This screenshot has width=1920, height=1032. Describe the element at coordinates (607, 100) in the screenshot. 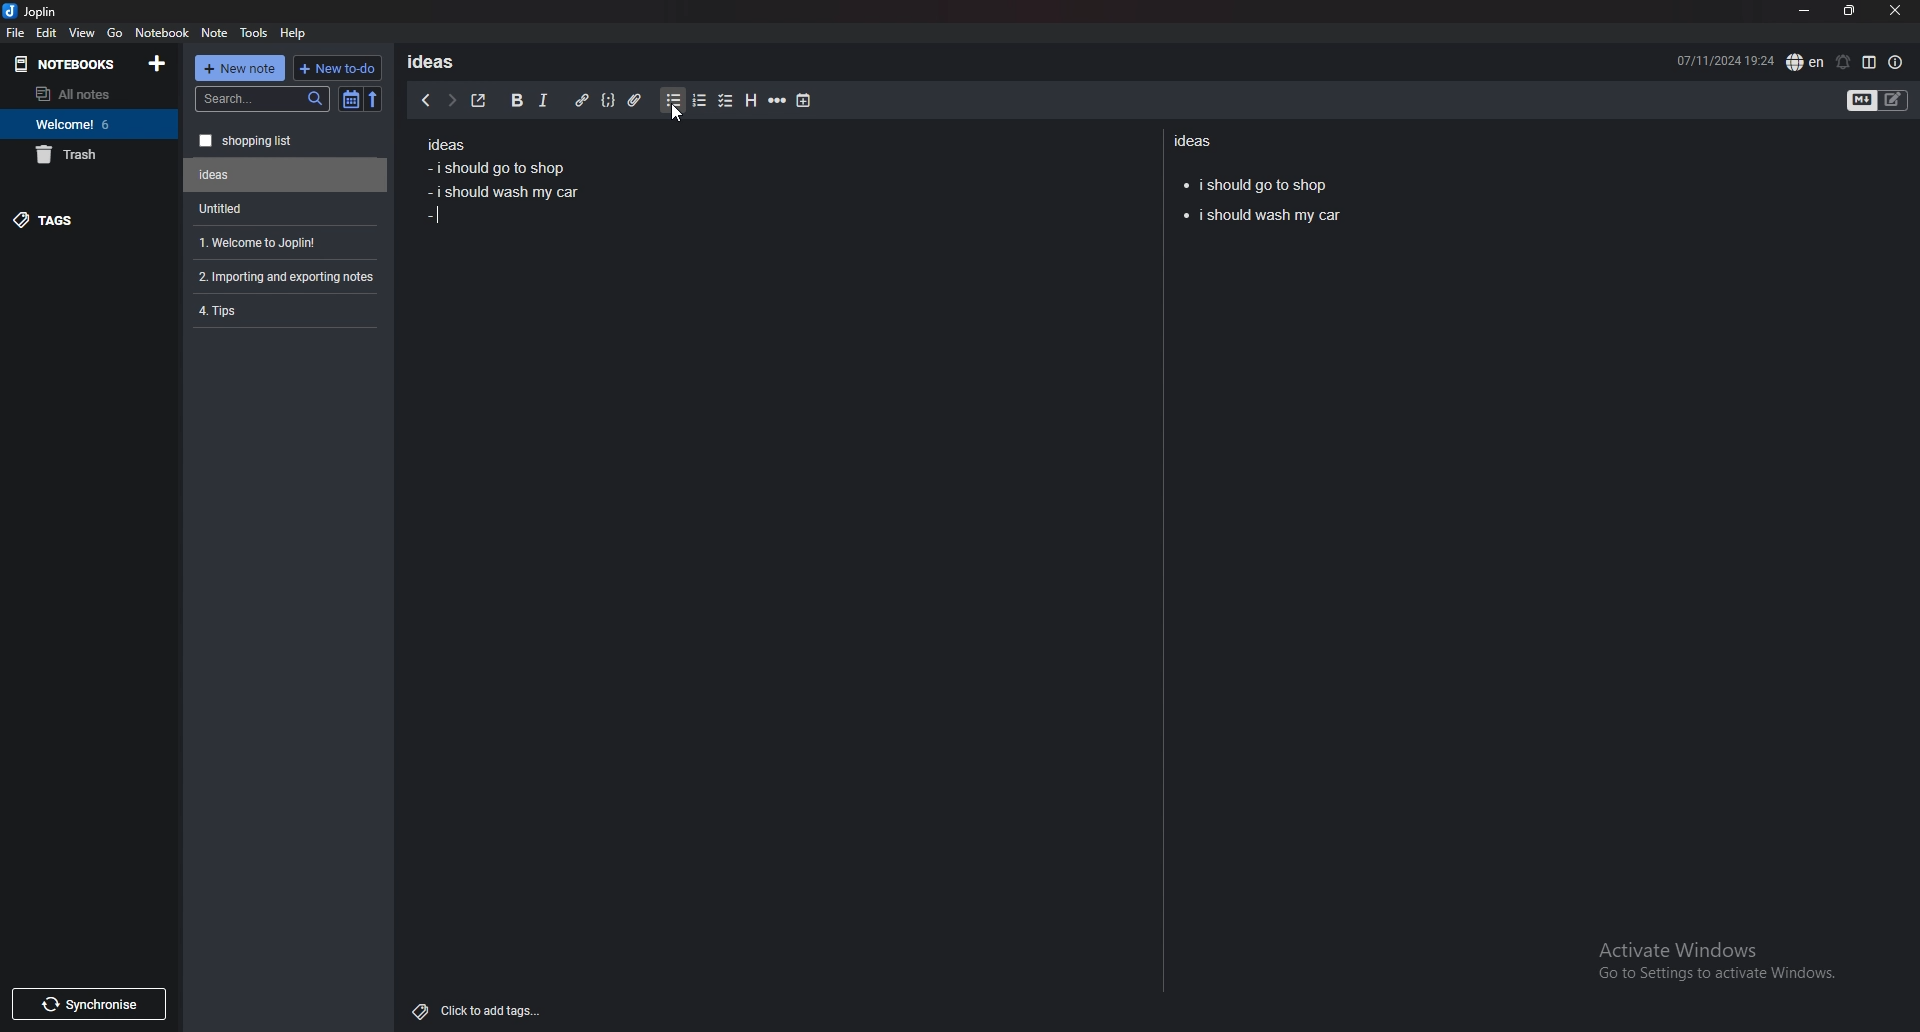

I see `code` at that location.